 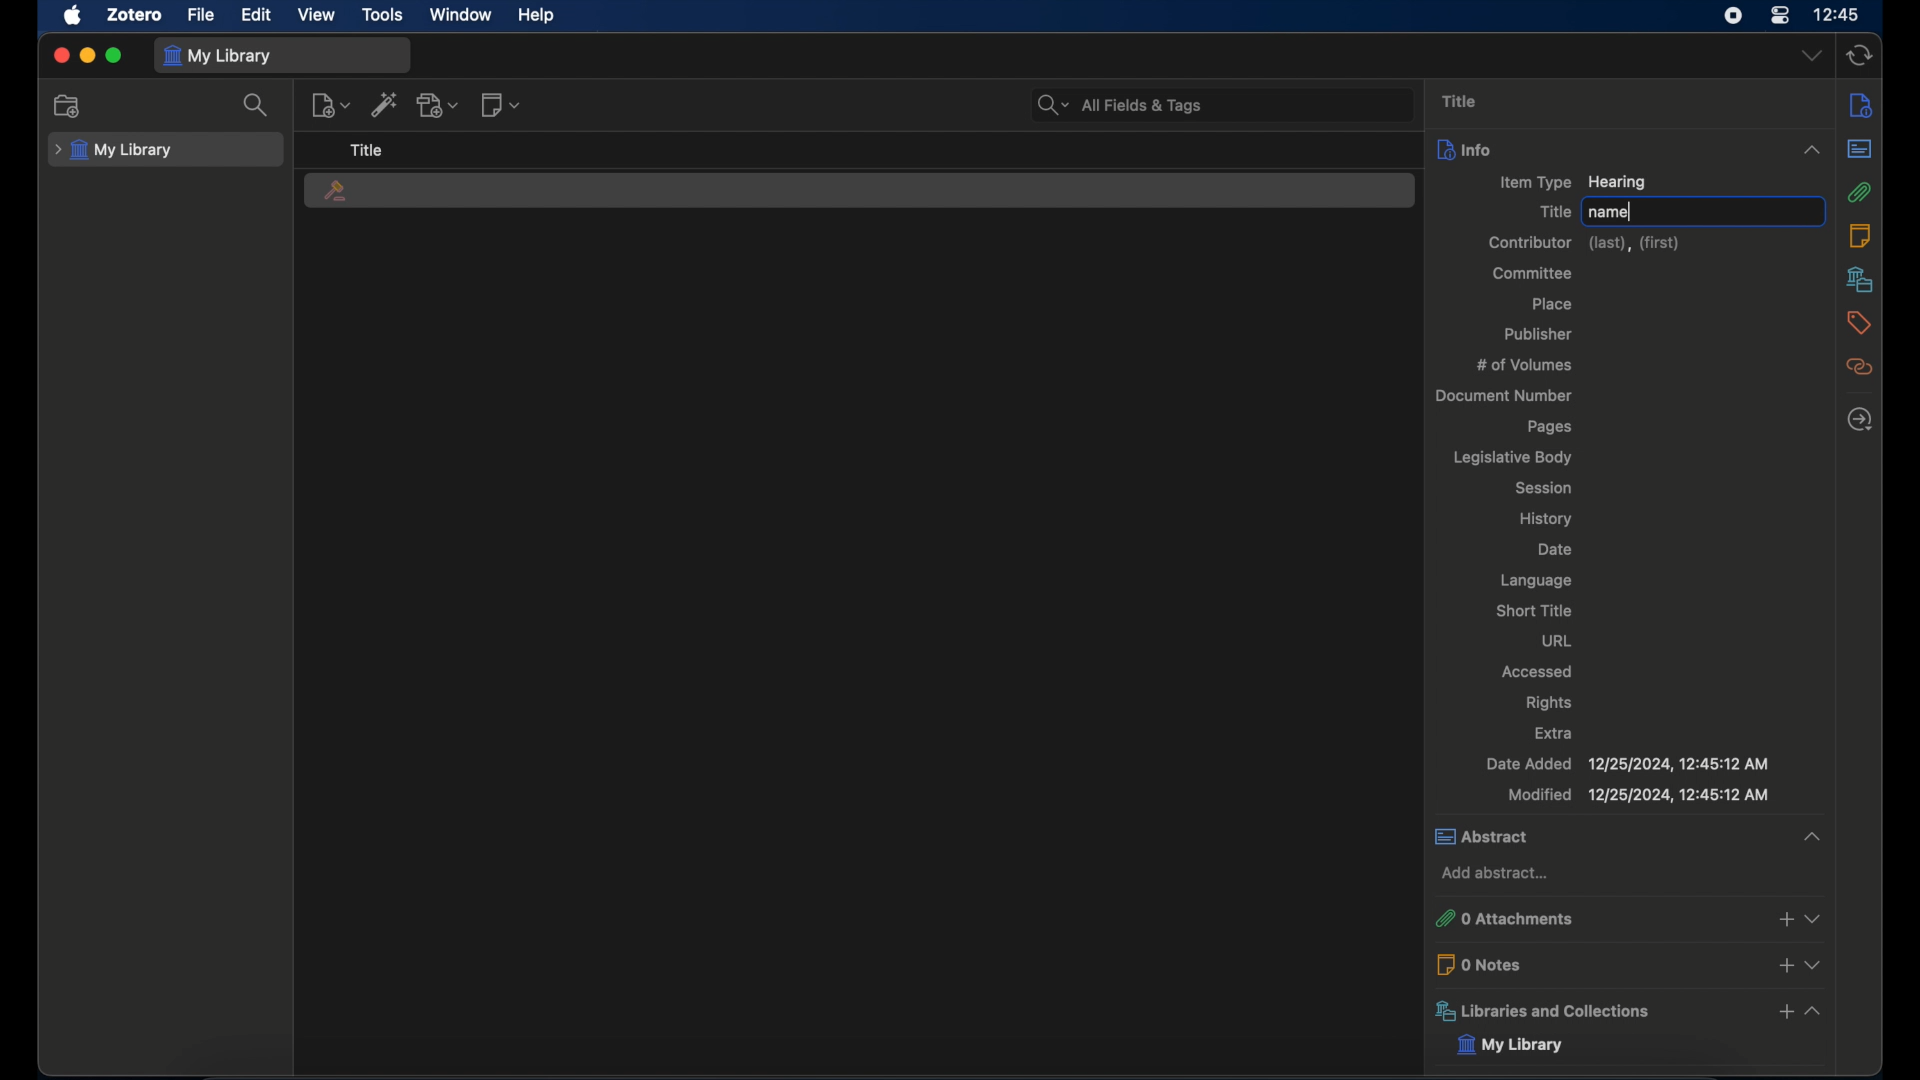 What do you see at coordinates (538, 16) in the screenshot?
I see `help` at bounding box center [538, 16].